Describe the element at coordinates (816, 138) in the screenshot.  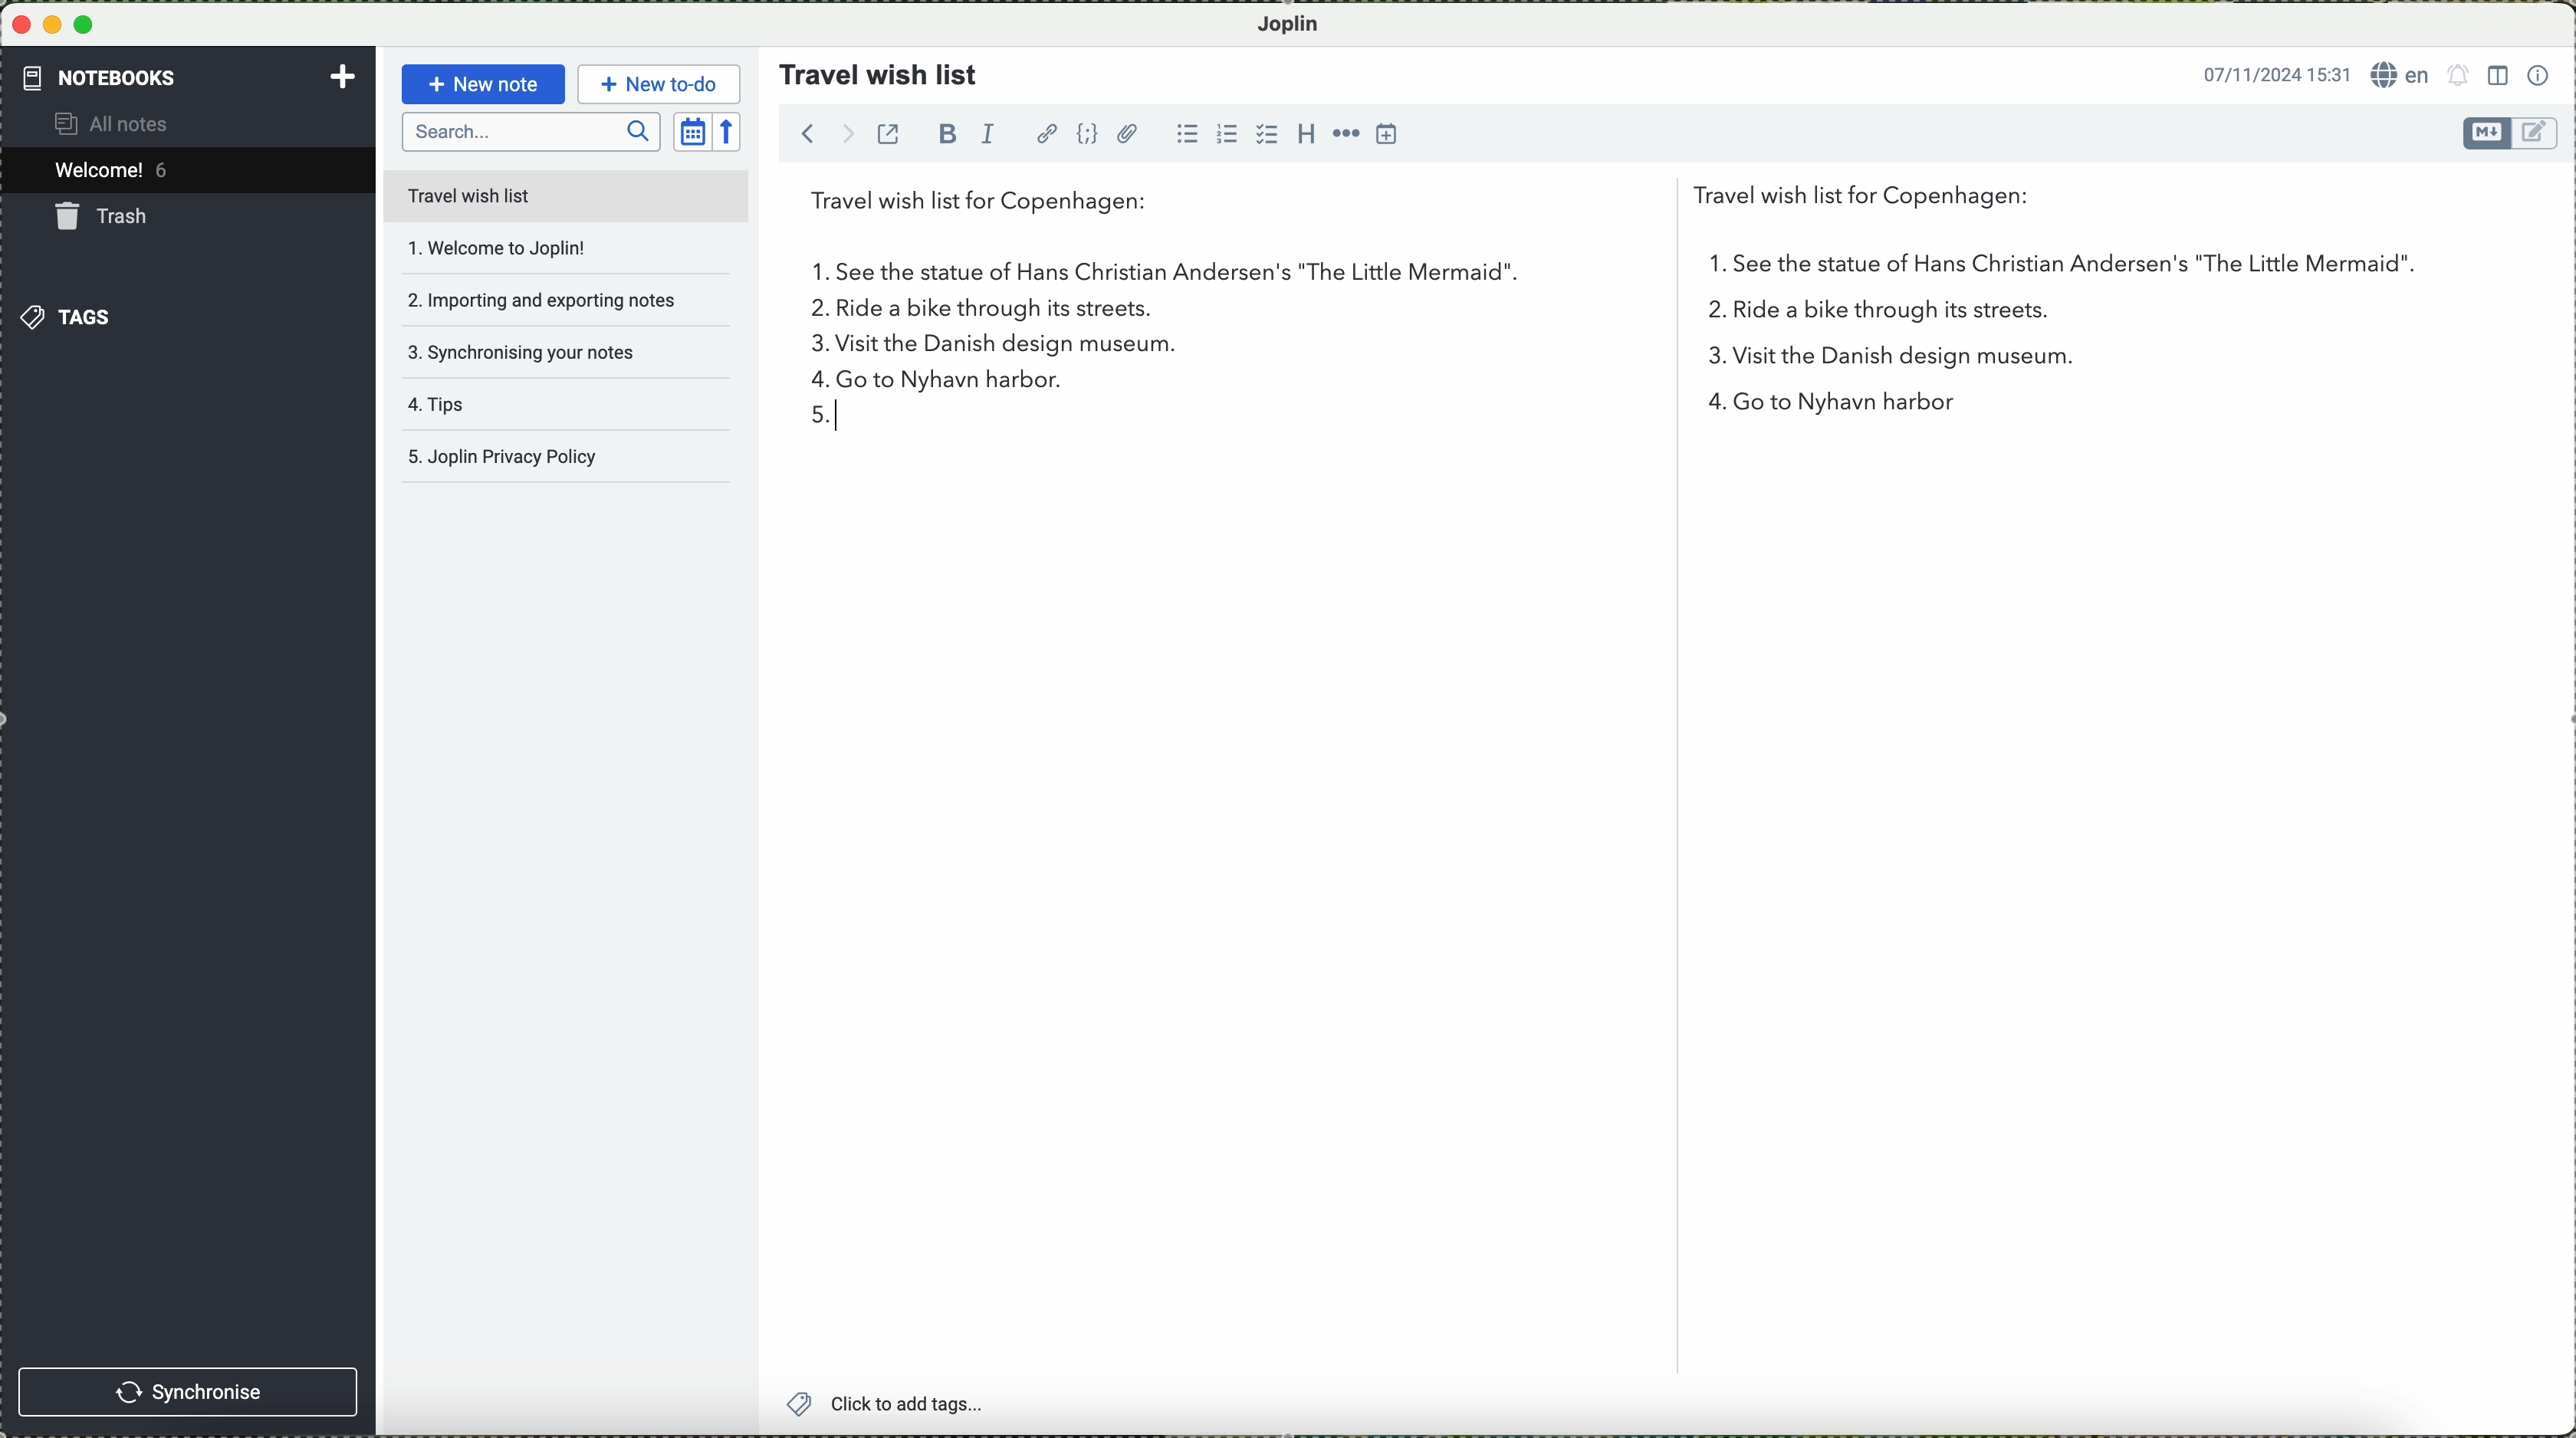
I see `navigate` at that location.